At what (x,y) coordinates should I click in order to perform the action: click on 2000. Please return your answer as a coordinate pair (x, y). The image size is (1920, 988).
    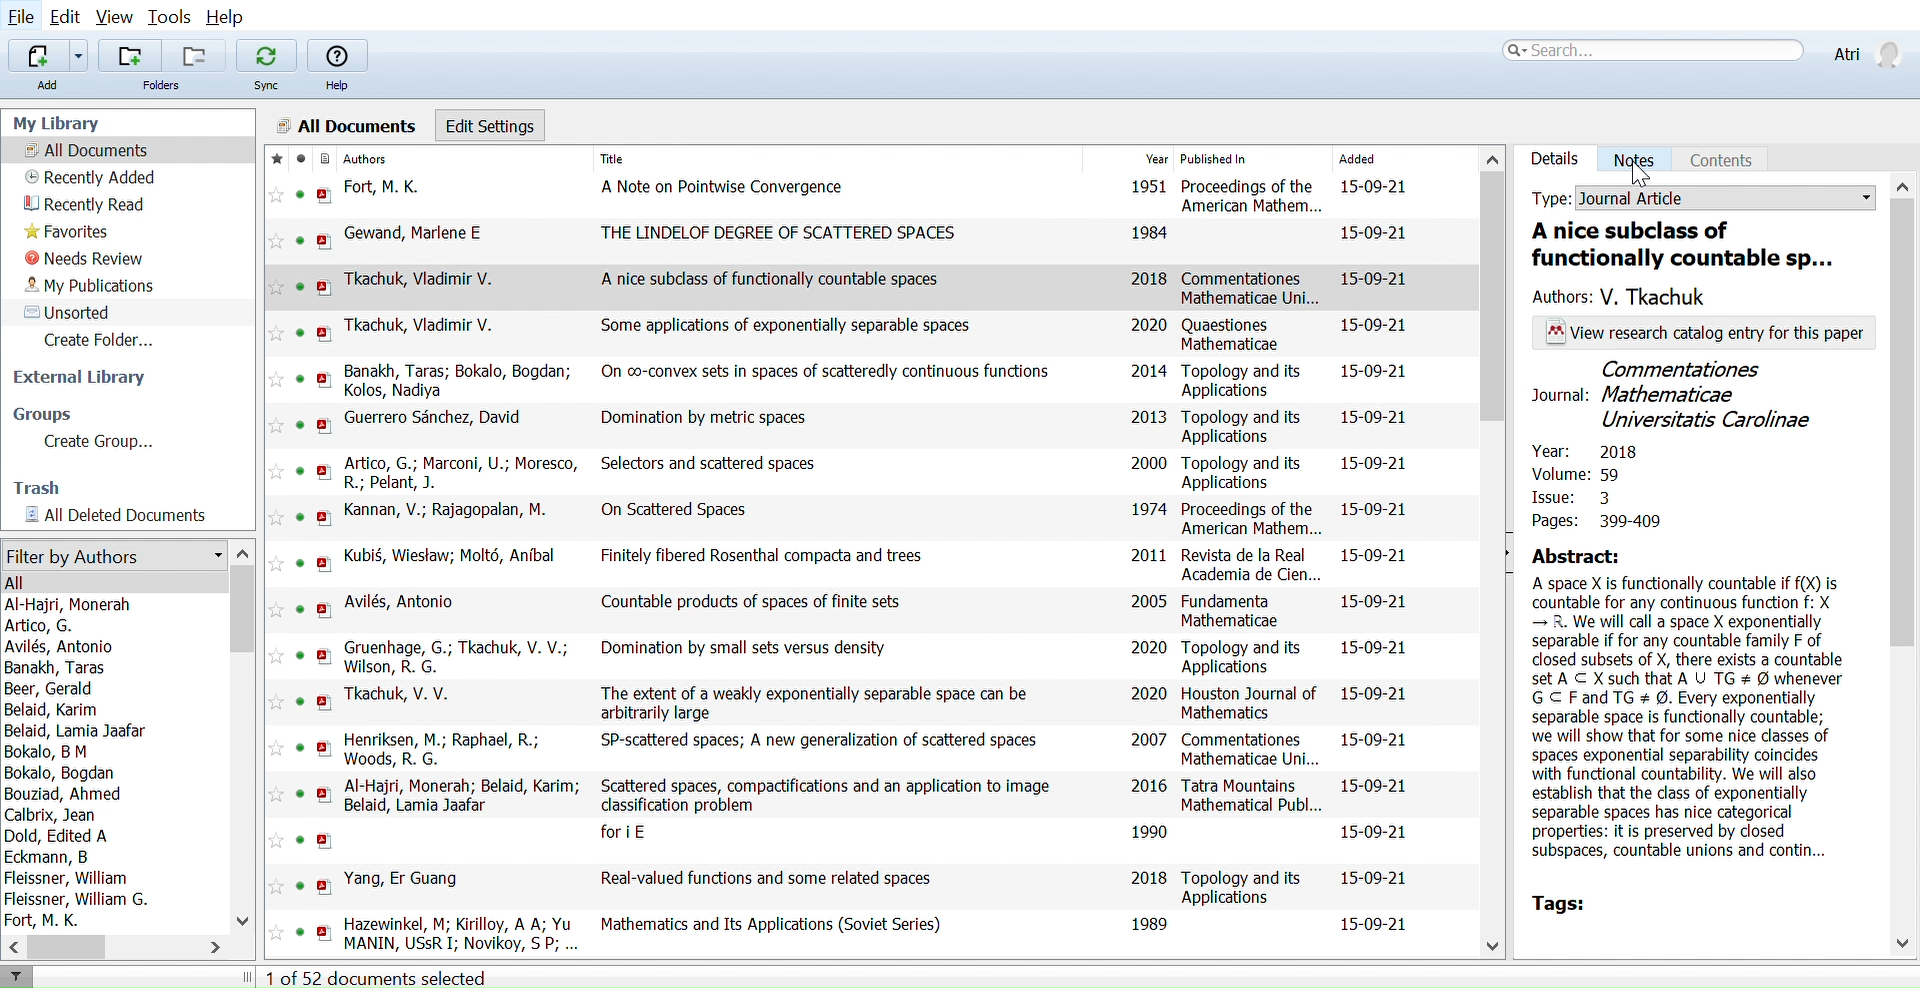
    Looking at the image, I should click on (1149, 463).